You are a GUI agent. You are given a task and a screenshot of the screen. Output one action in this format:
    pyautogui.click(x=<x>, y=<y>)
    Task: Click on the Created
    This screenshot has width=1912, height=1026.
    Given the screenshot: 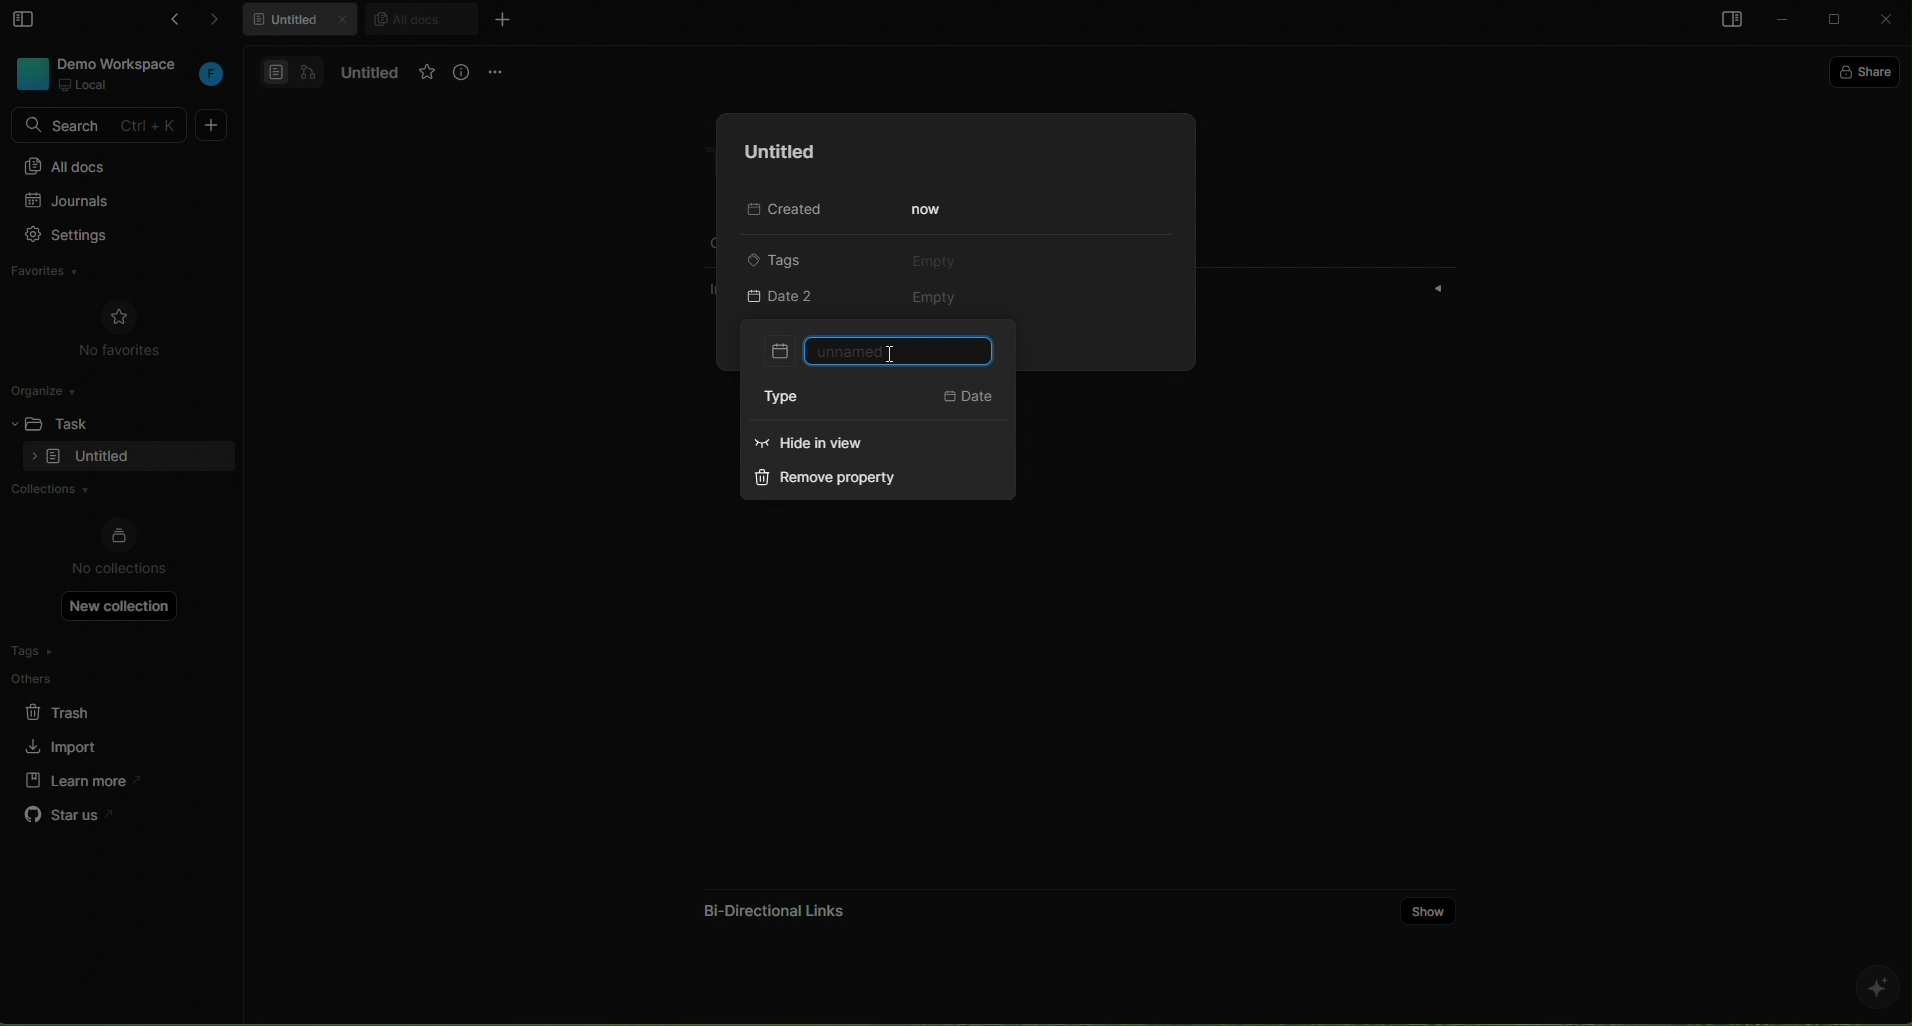 What is the action you would take?
    pyautogui.click(x=780, y=211)
    